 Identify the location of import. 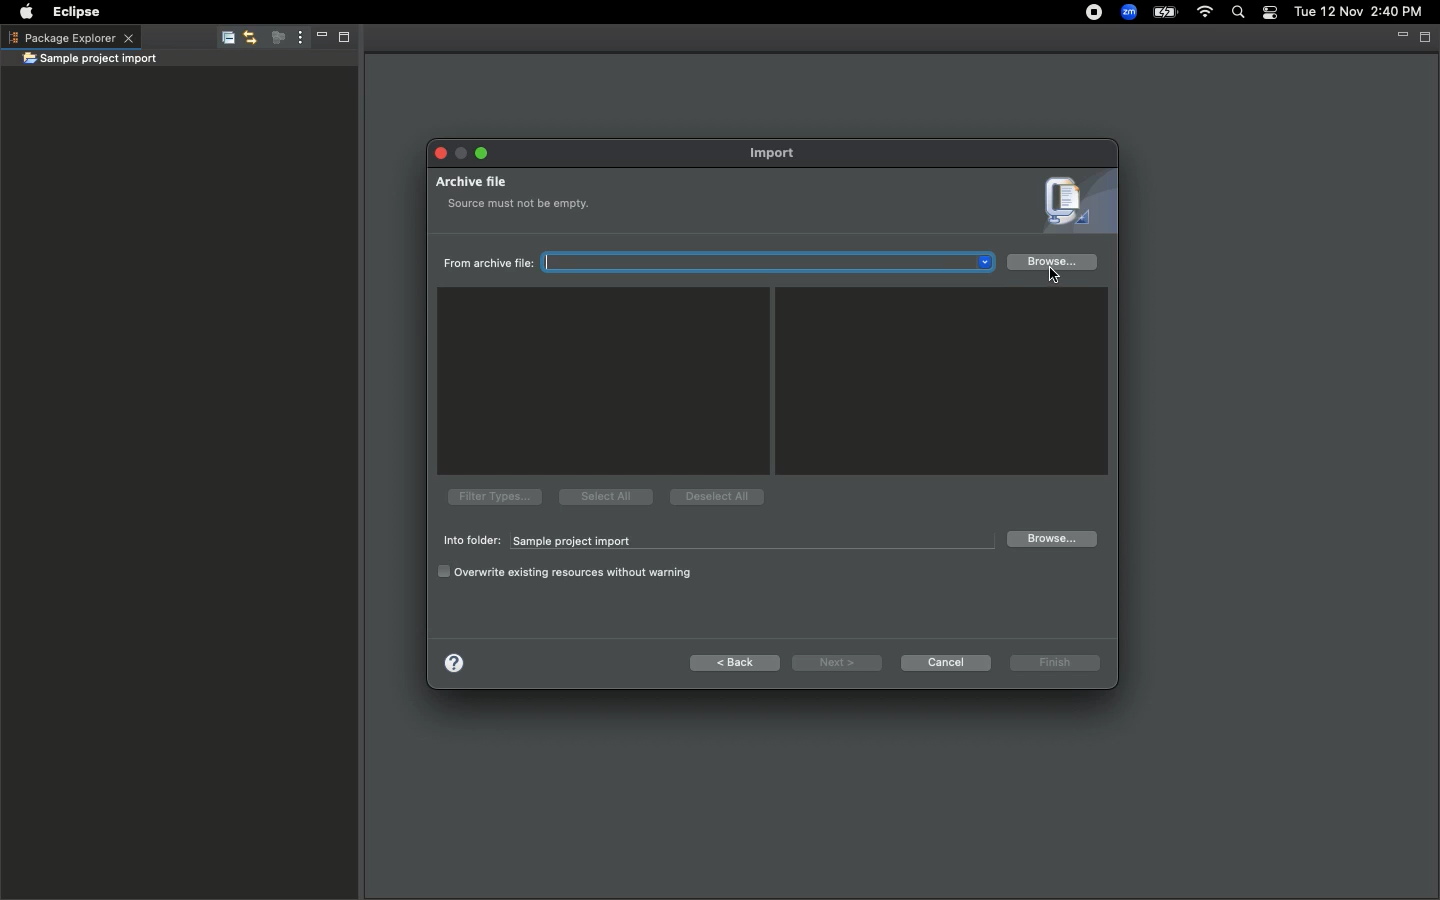
(778, 153).